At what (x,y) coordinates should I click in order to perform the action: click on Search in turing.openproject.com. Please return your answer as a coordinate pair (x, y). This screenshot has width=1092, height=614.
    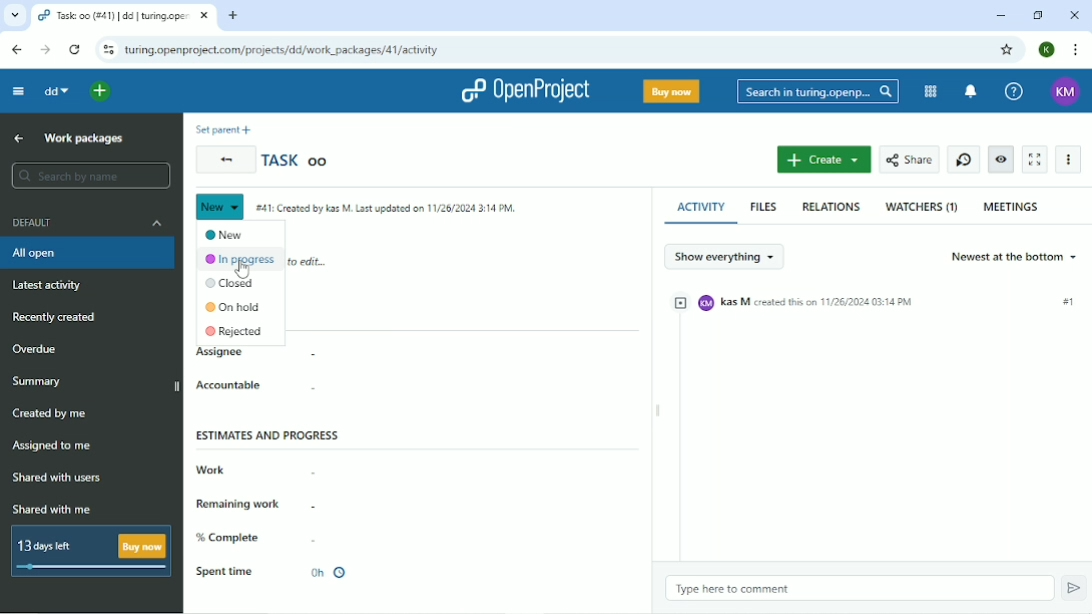
    Looking at the image, I should click on (816, 91).